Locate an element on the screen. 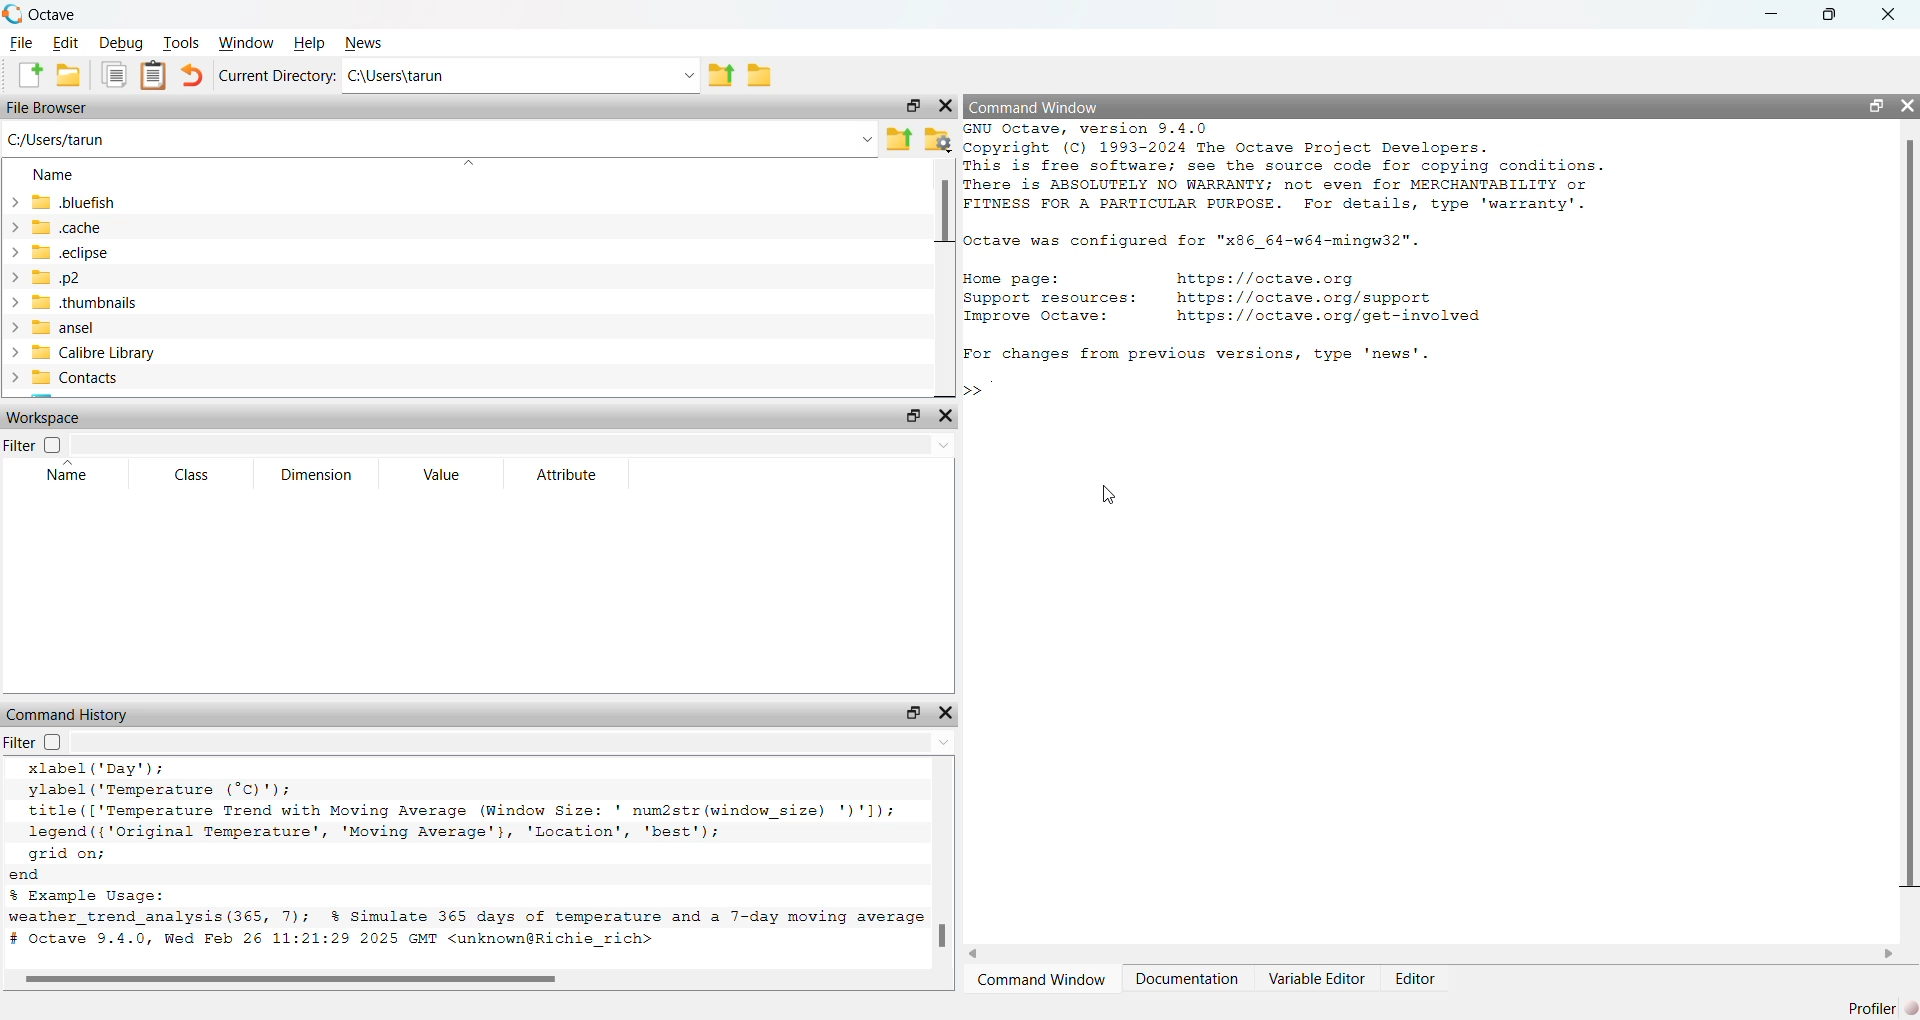  maximise is located at coordinates (1833, 19).